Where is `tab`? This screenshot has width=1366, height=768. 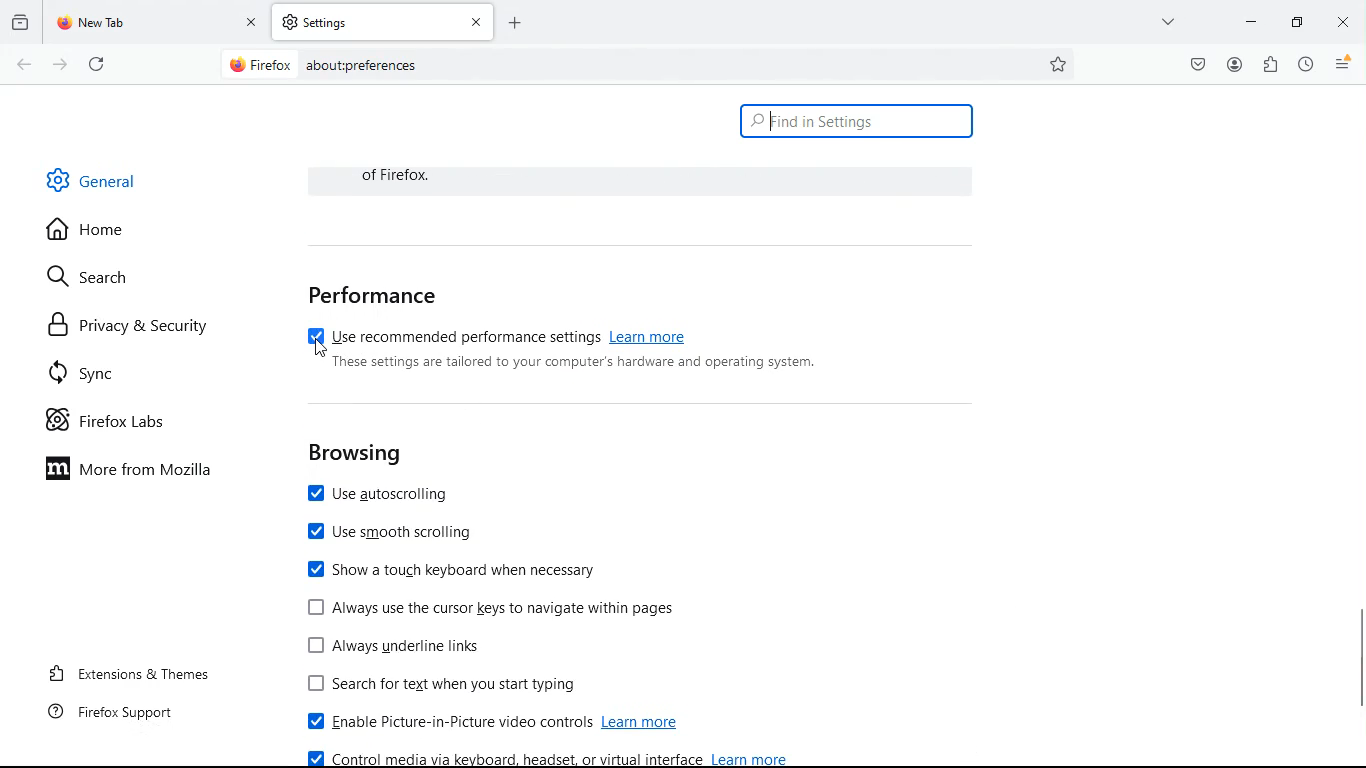 tab is located at coordinates (384, 22).